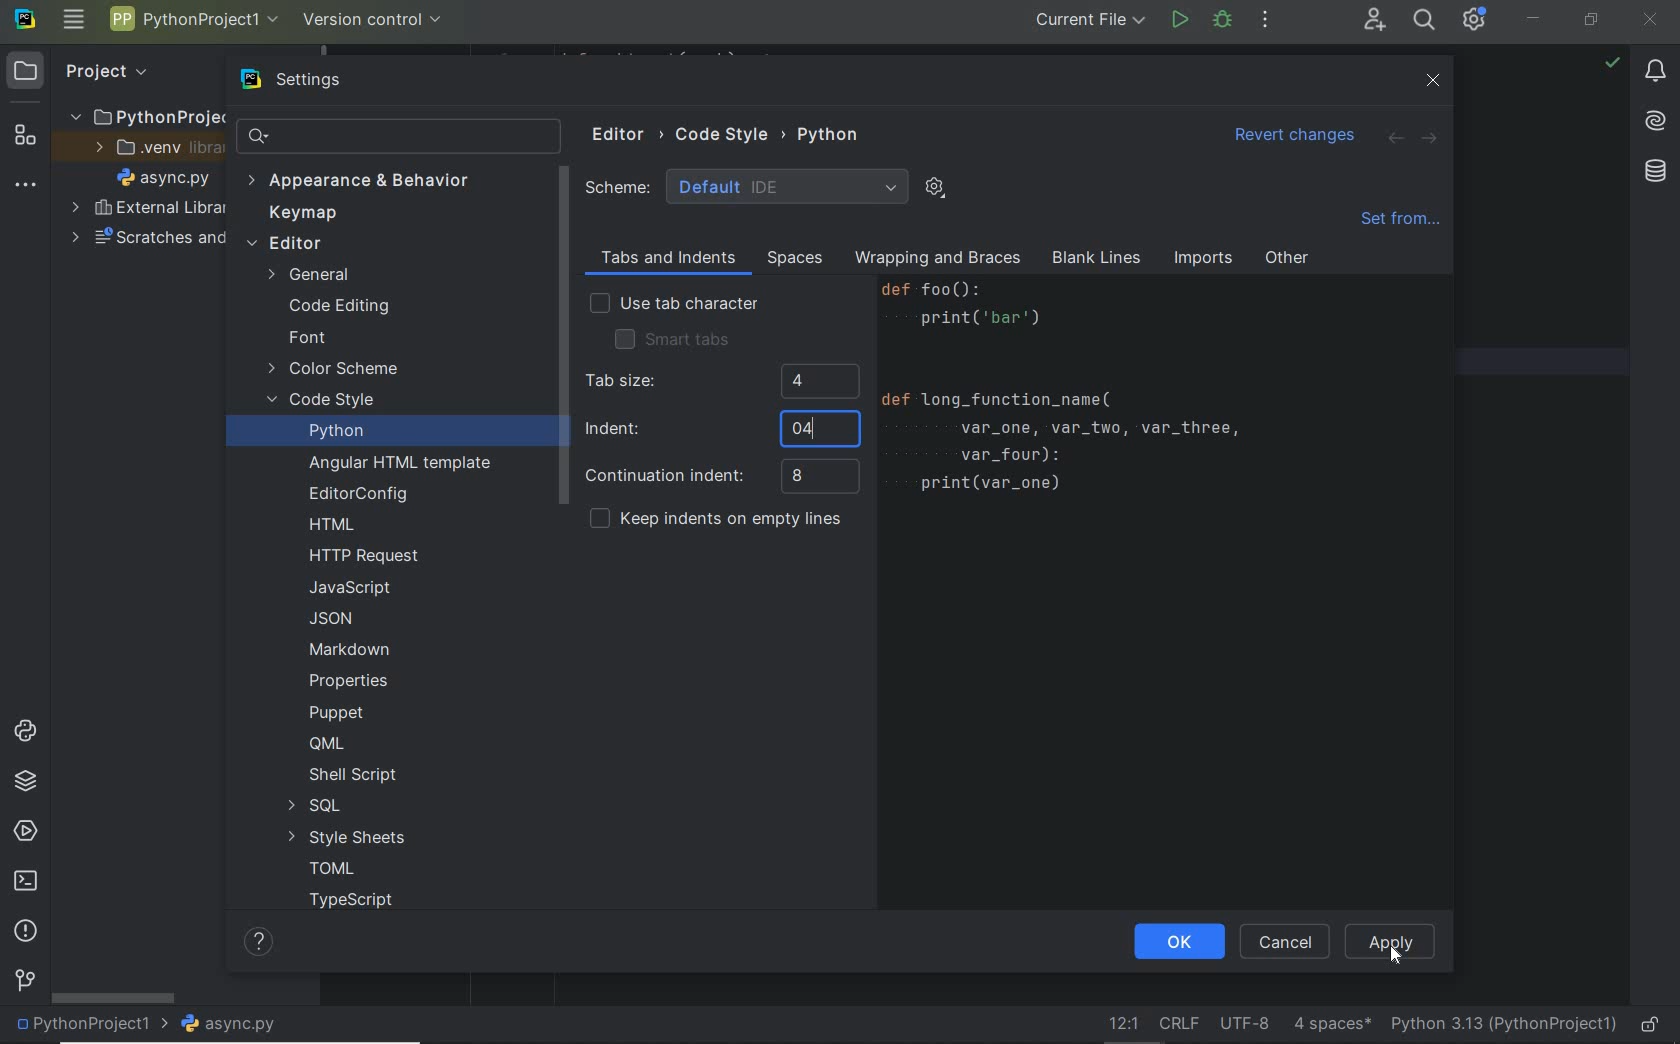 The image size is (1680, 1044). Describe the element at coordinates (24, 983) in the screenshot. I see `version control` at that location.